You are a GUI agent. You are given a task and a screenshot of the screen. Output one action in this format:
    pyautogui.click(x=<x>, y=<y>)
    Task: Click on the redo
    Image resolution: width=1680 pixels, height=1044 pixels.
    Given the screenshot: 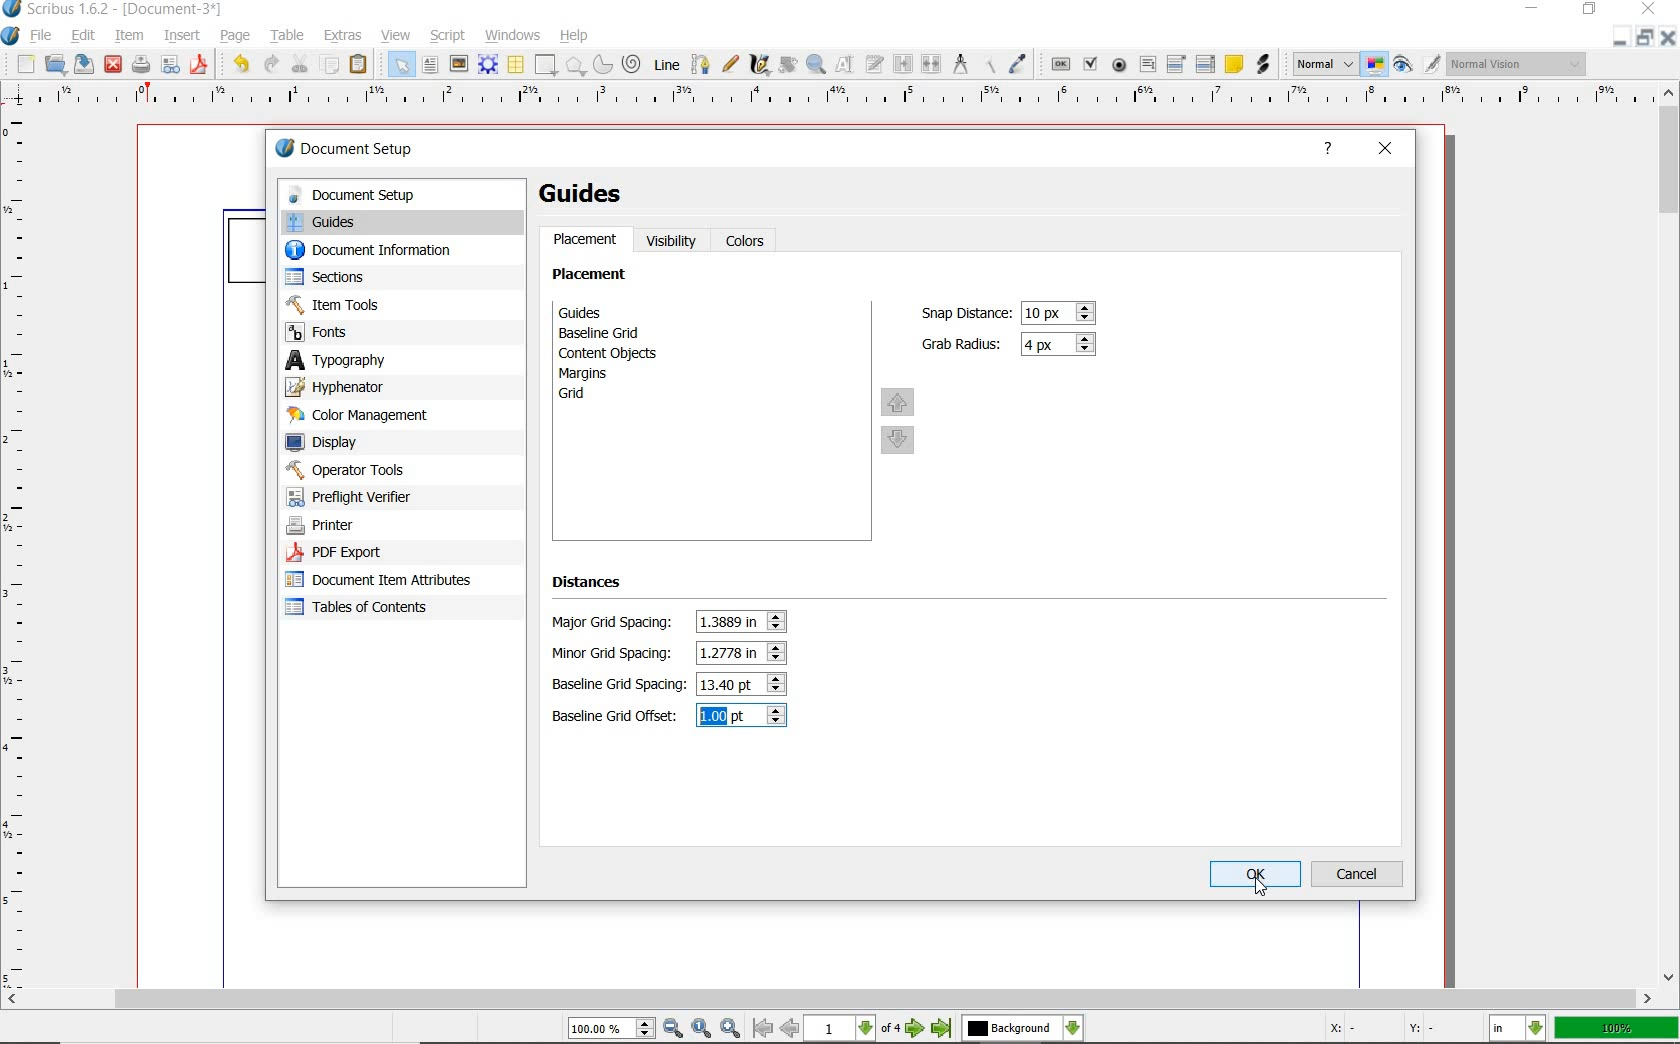 What is the action you would take?
    pyautogui.click(x=271, y=65)
    